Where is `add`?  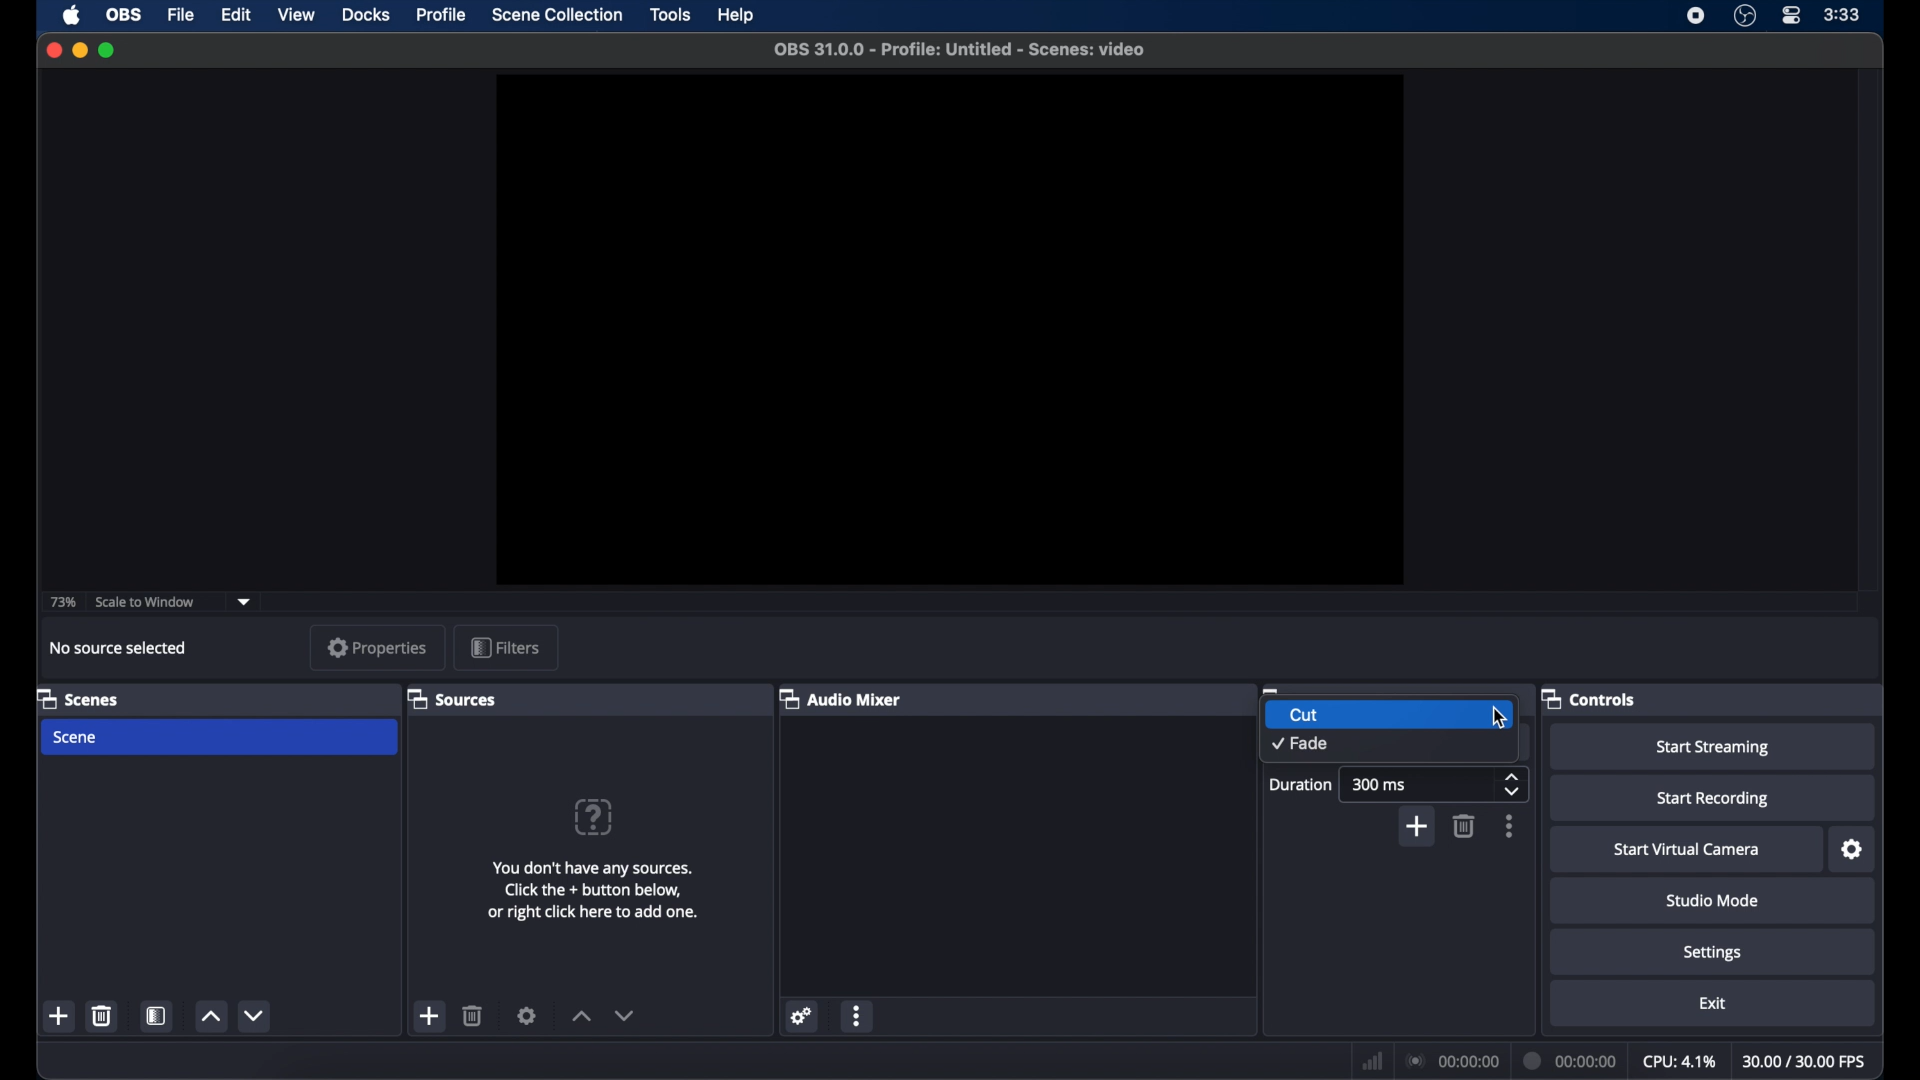
add is located at coordinates (431, 1016).